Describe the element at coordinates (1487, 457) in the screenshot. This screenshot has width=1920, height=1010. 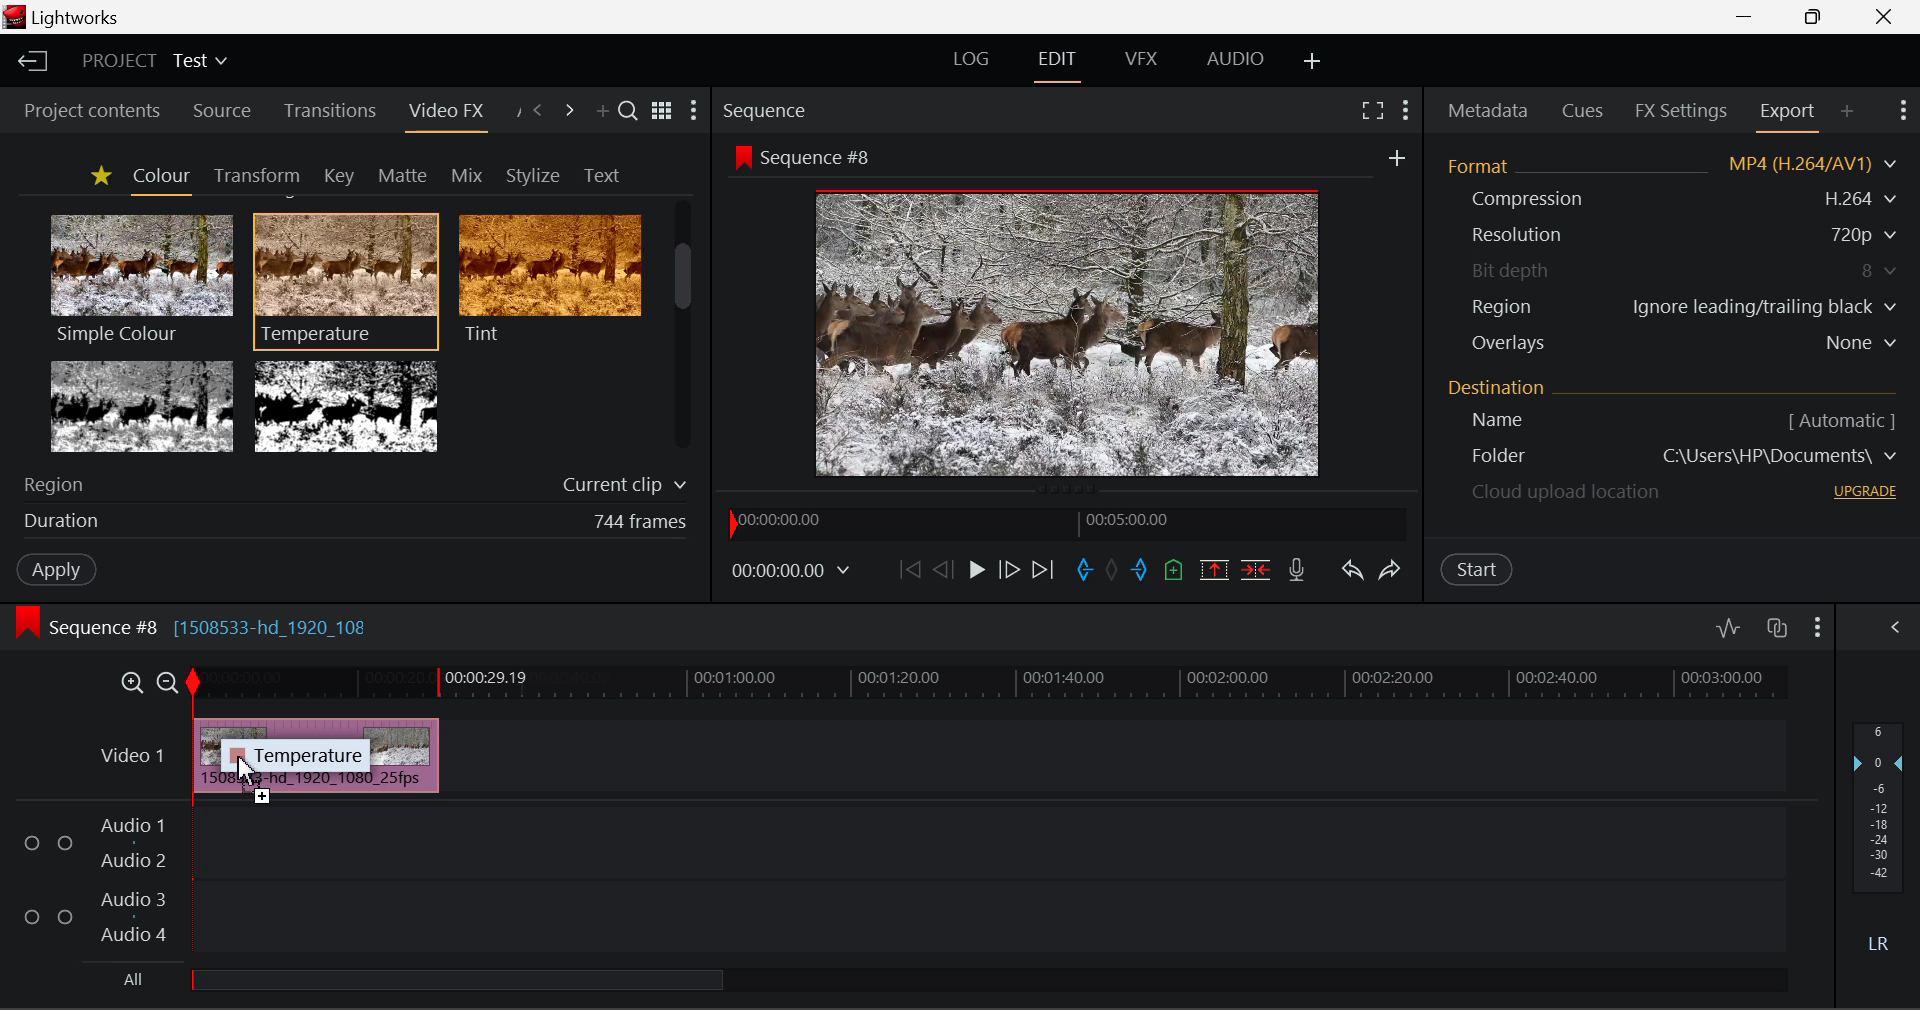
I see `Destination Folder` at that location.